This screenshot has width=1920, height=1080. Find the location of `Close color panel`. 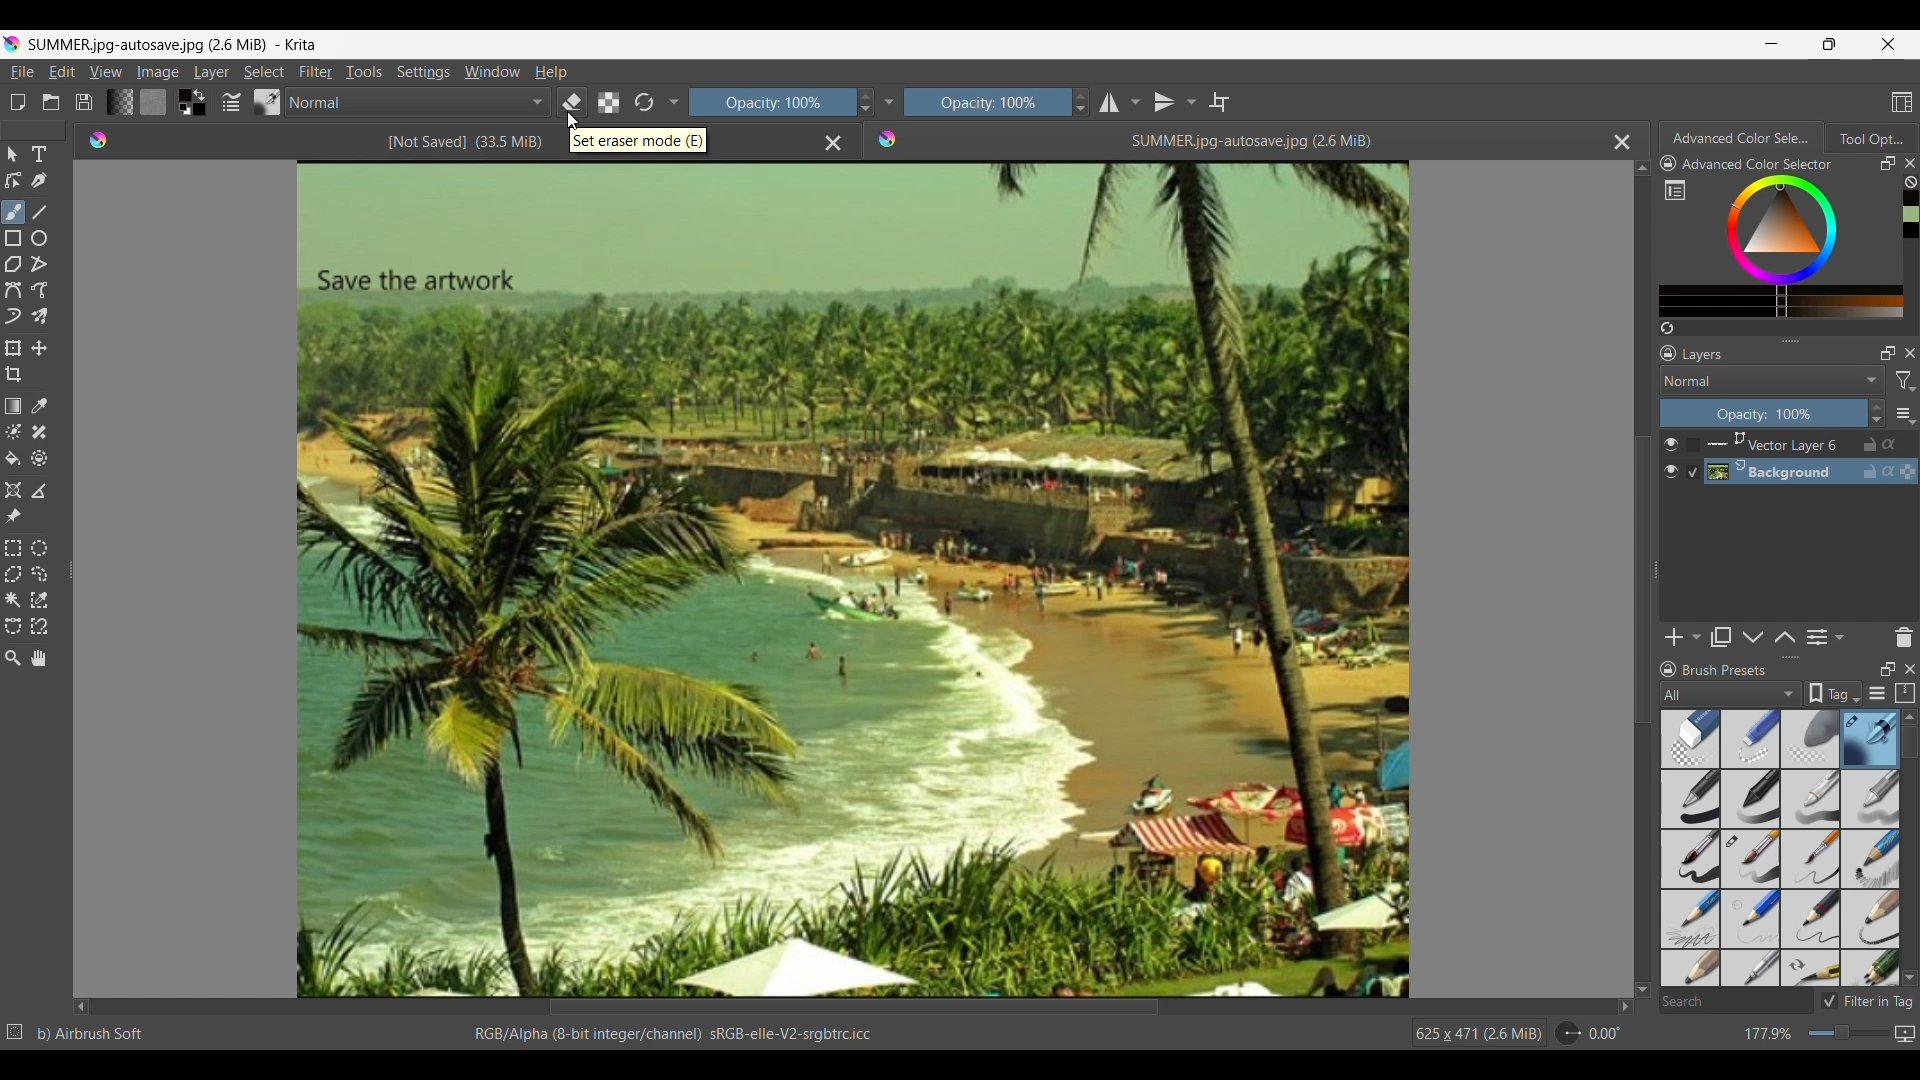

Close color panel is located at coordinates (1910, 163).